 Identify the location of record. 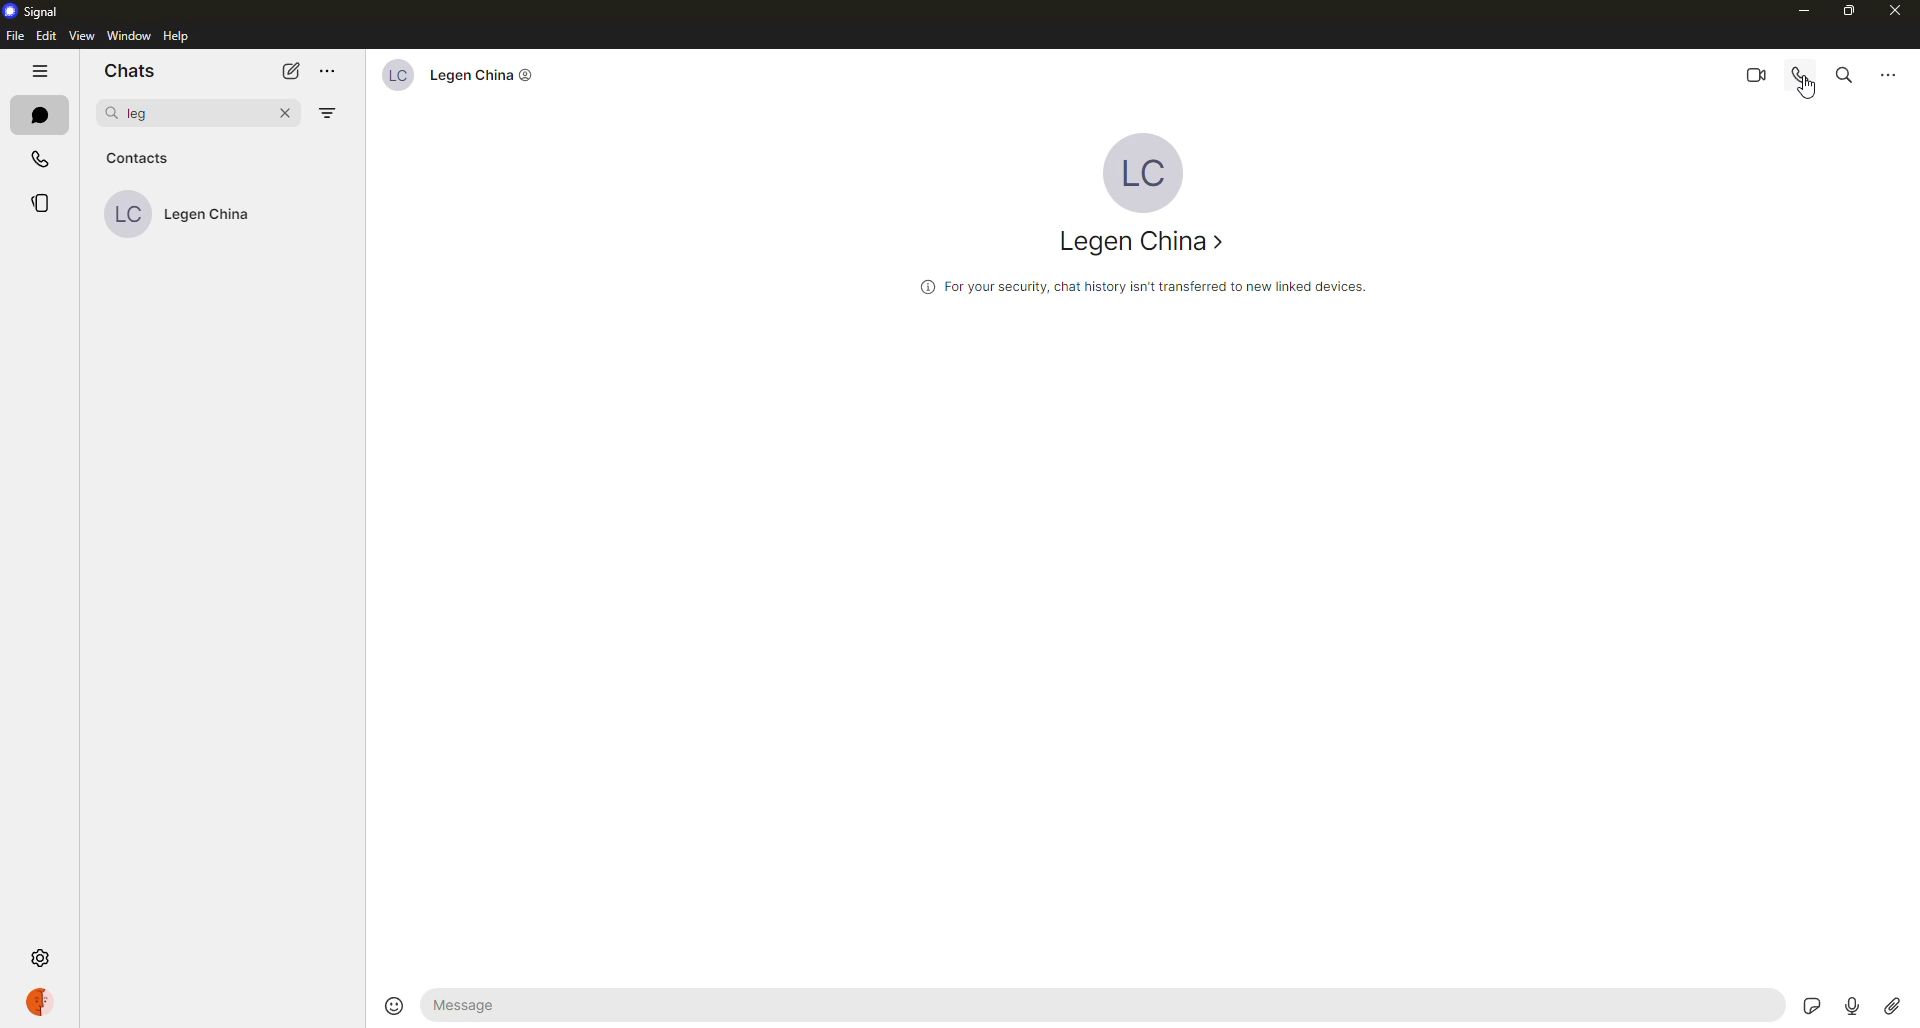
(1846, 999).